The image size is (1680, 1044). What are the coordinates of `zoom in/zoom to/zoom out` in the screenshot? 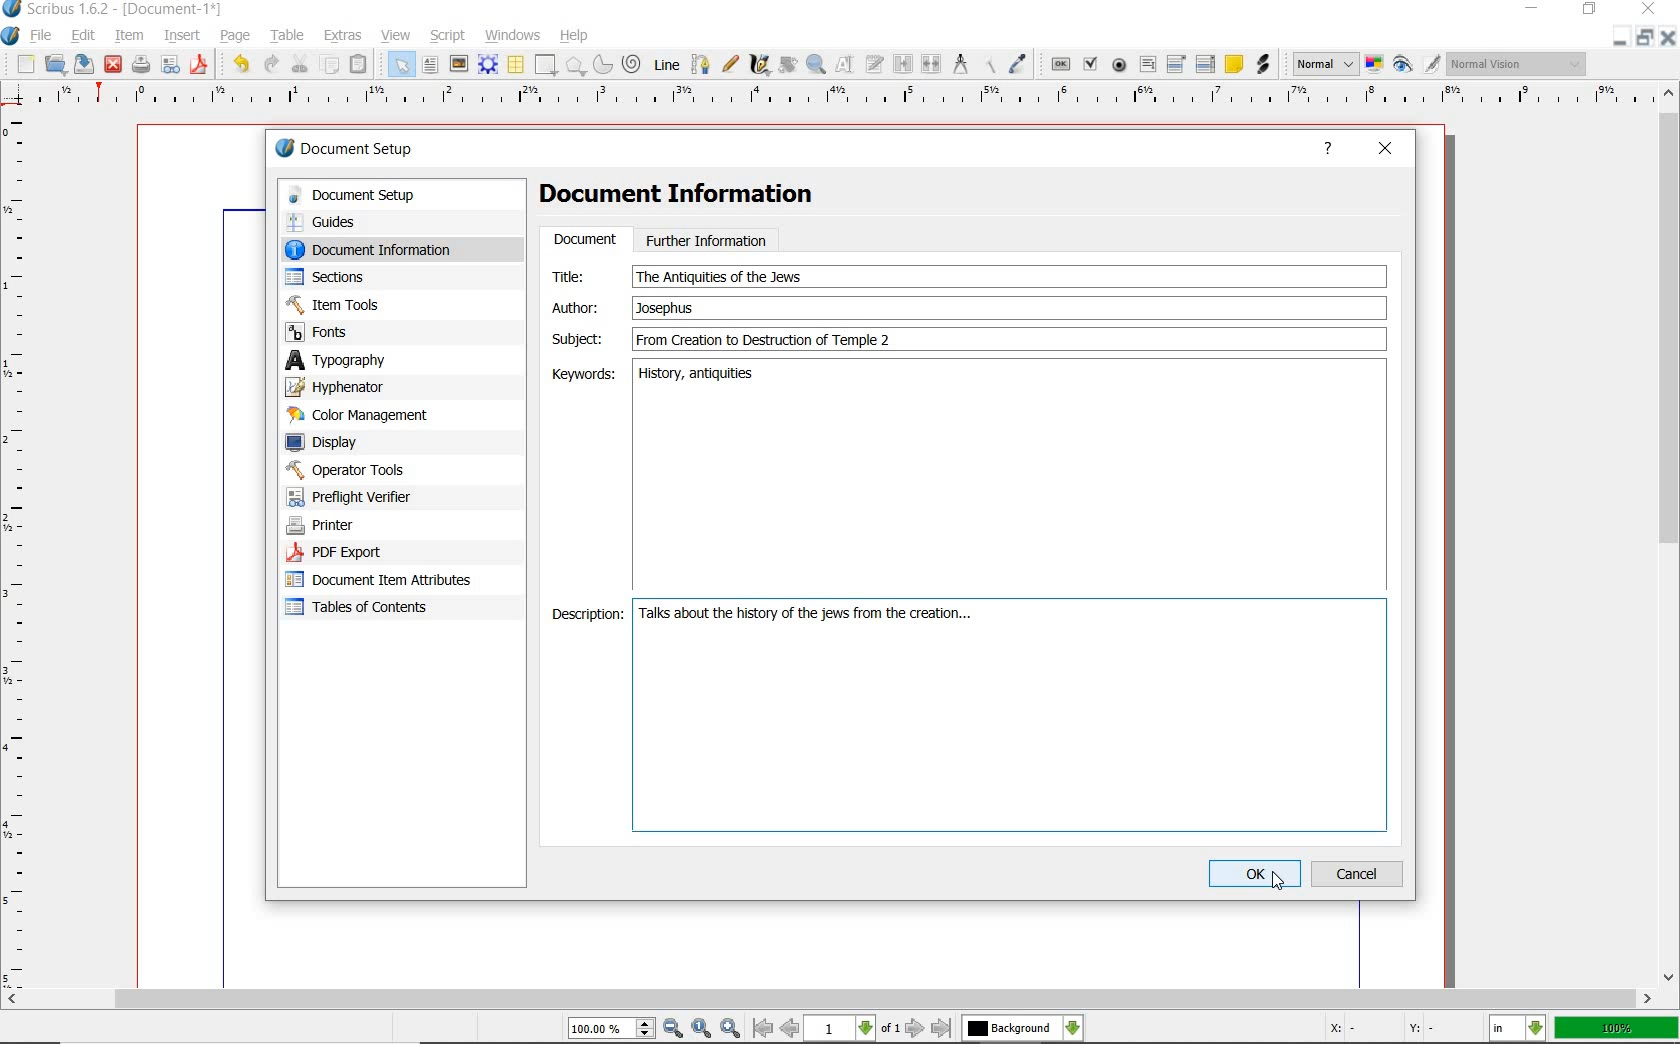 It's located at (657, 1028).